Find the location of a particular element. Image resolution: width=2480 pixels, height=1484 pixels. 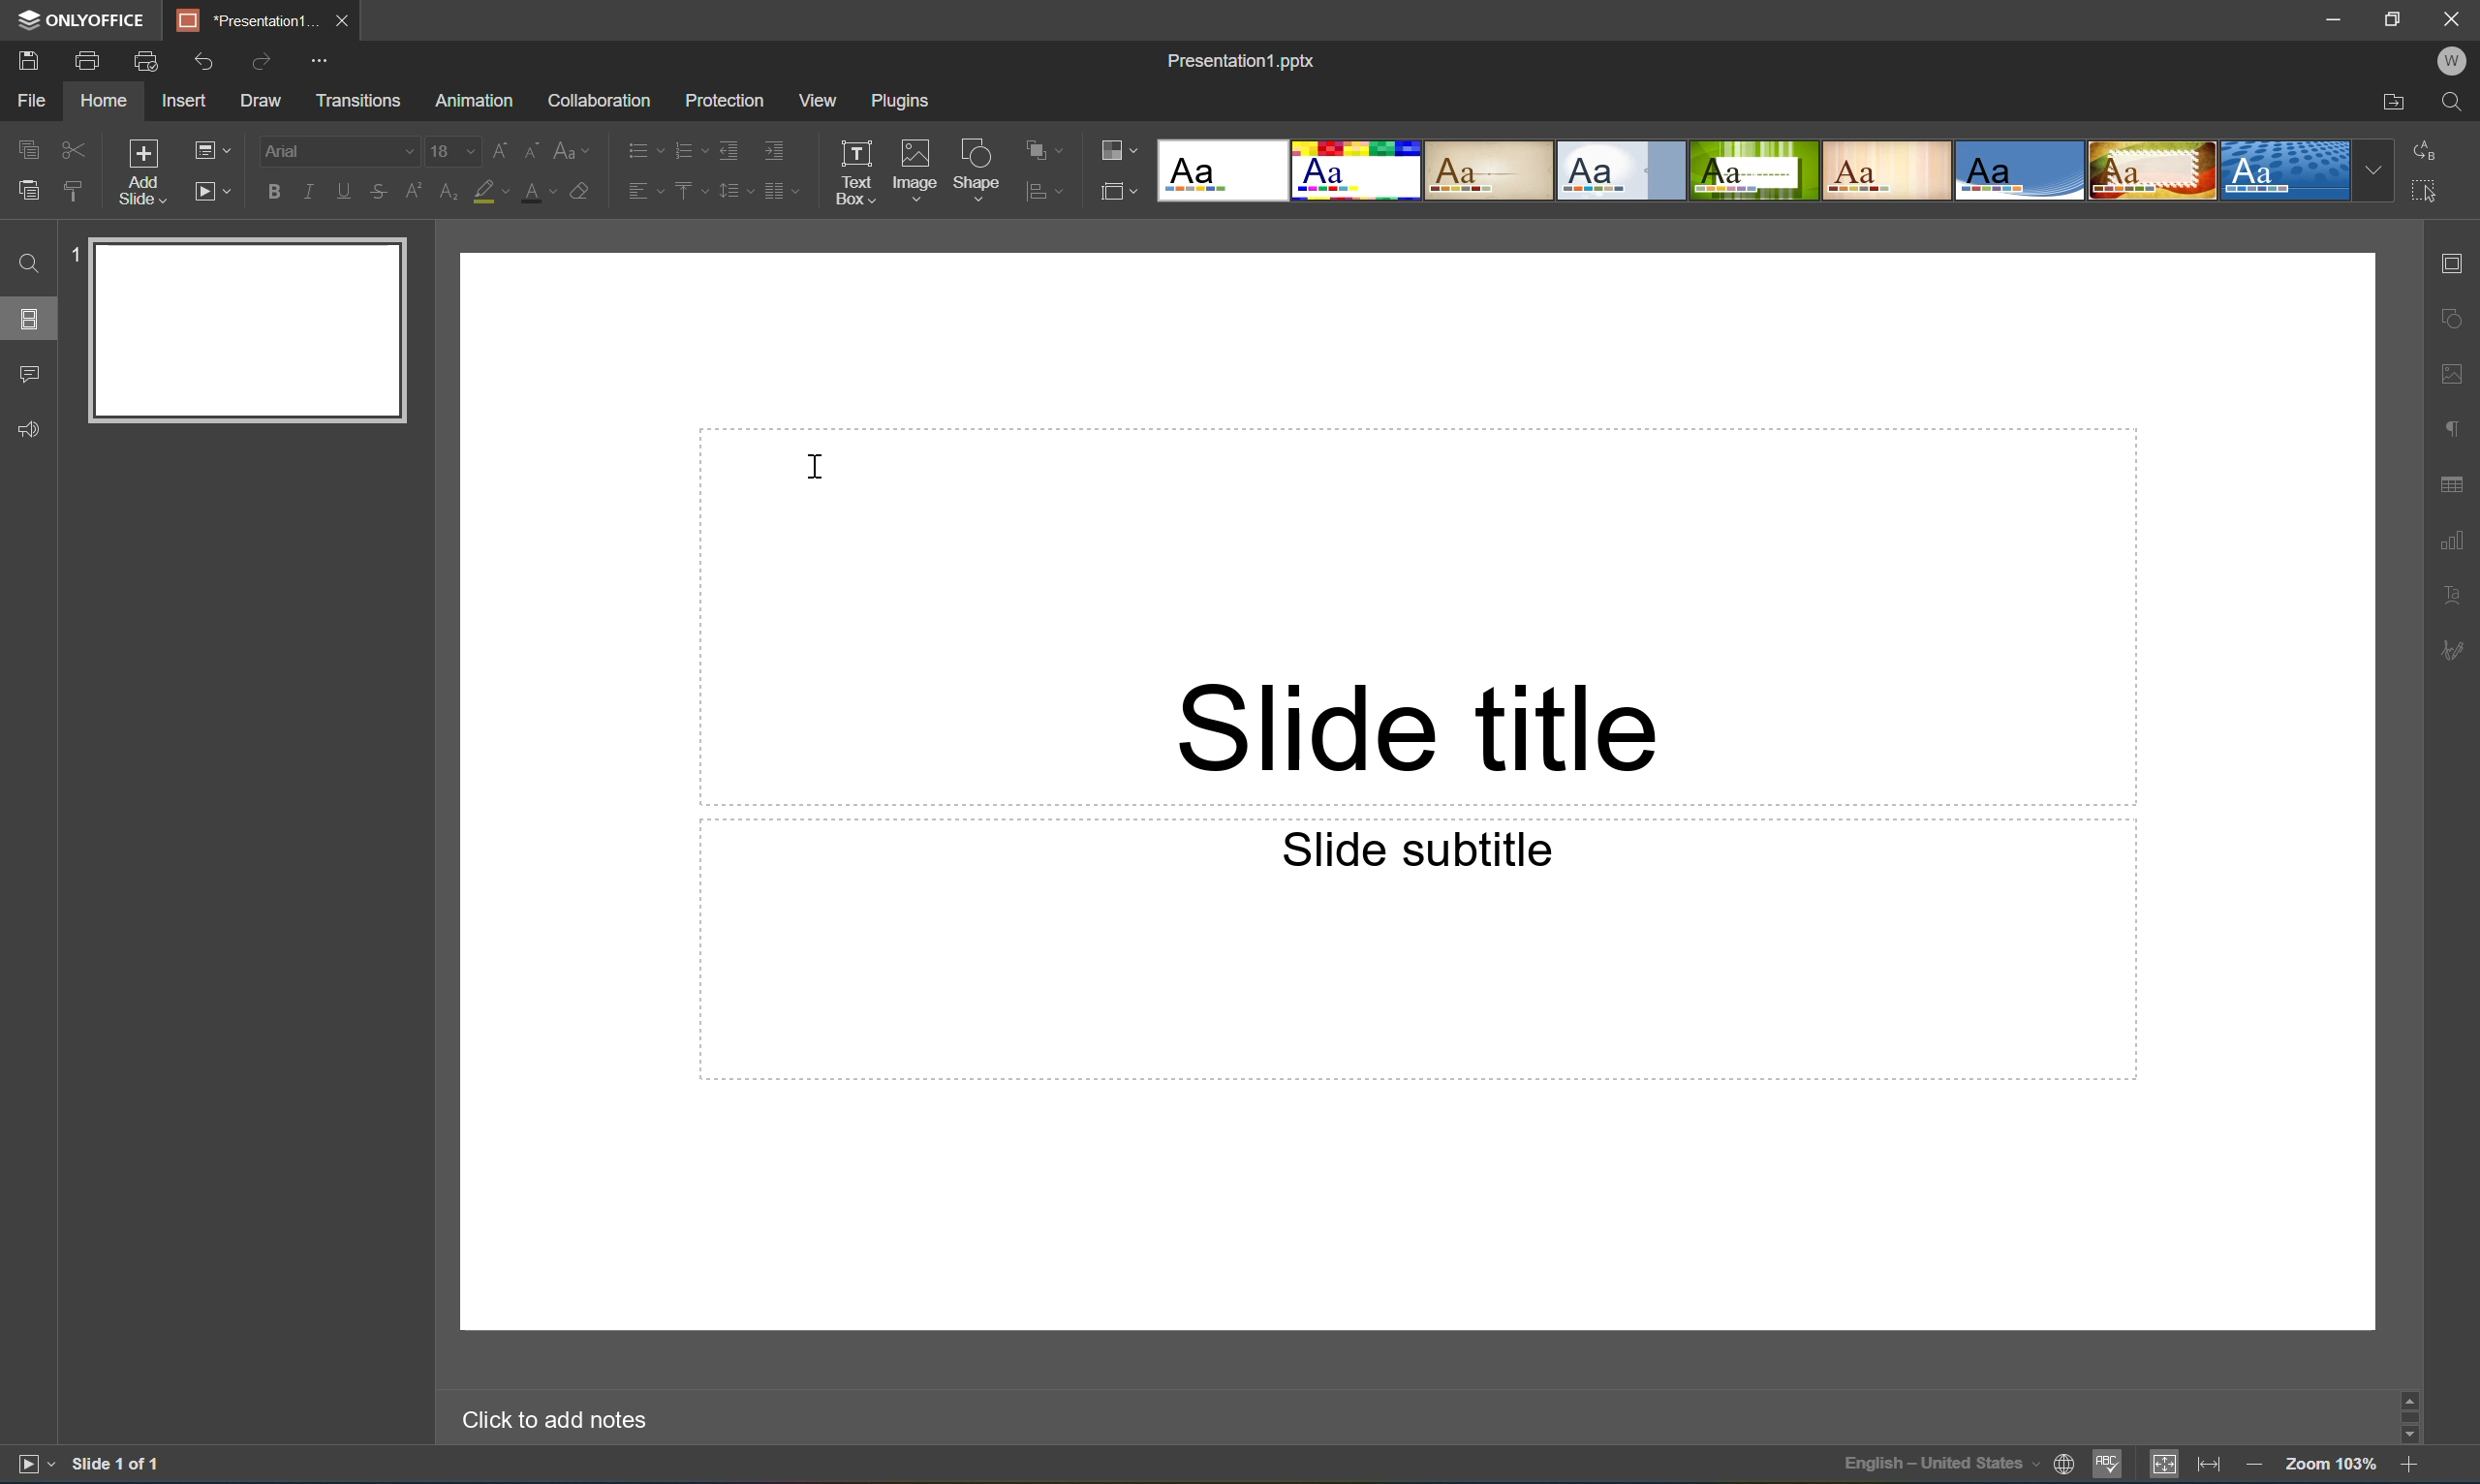

Paragraph settings is located at coordinates (2461, 424).